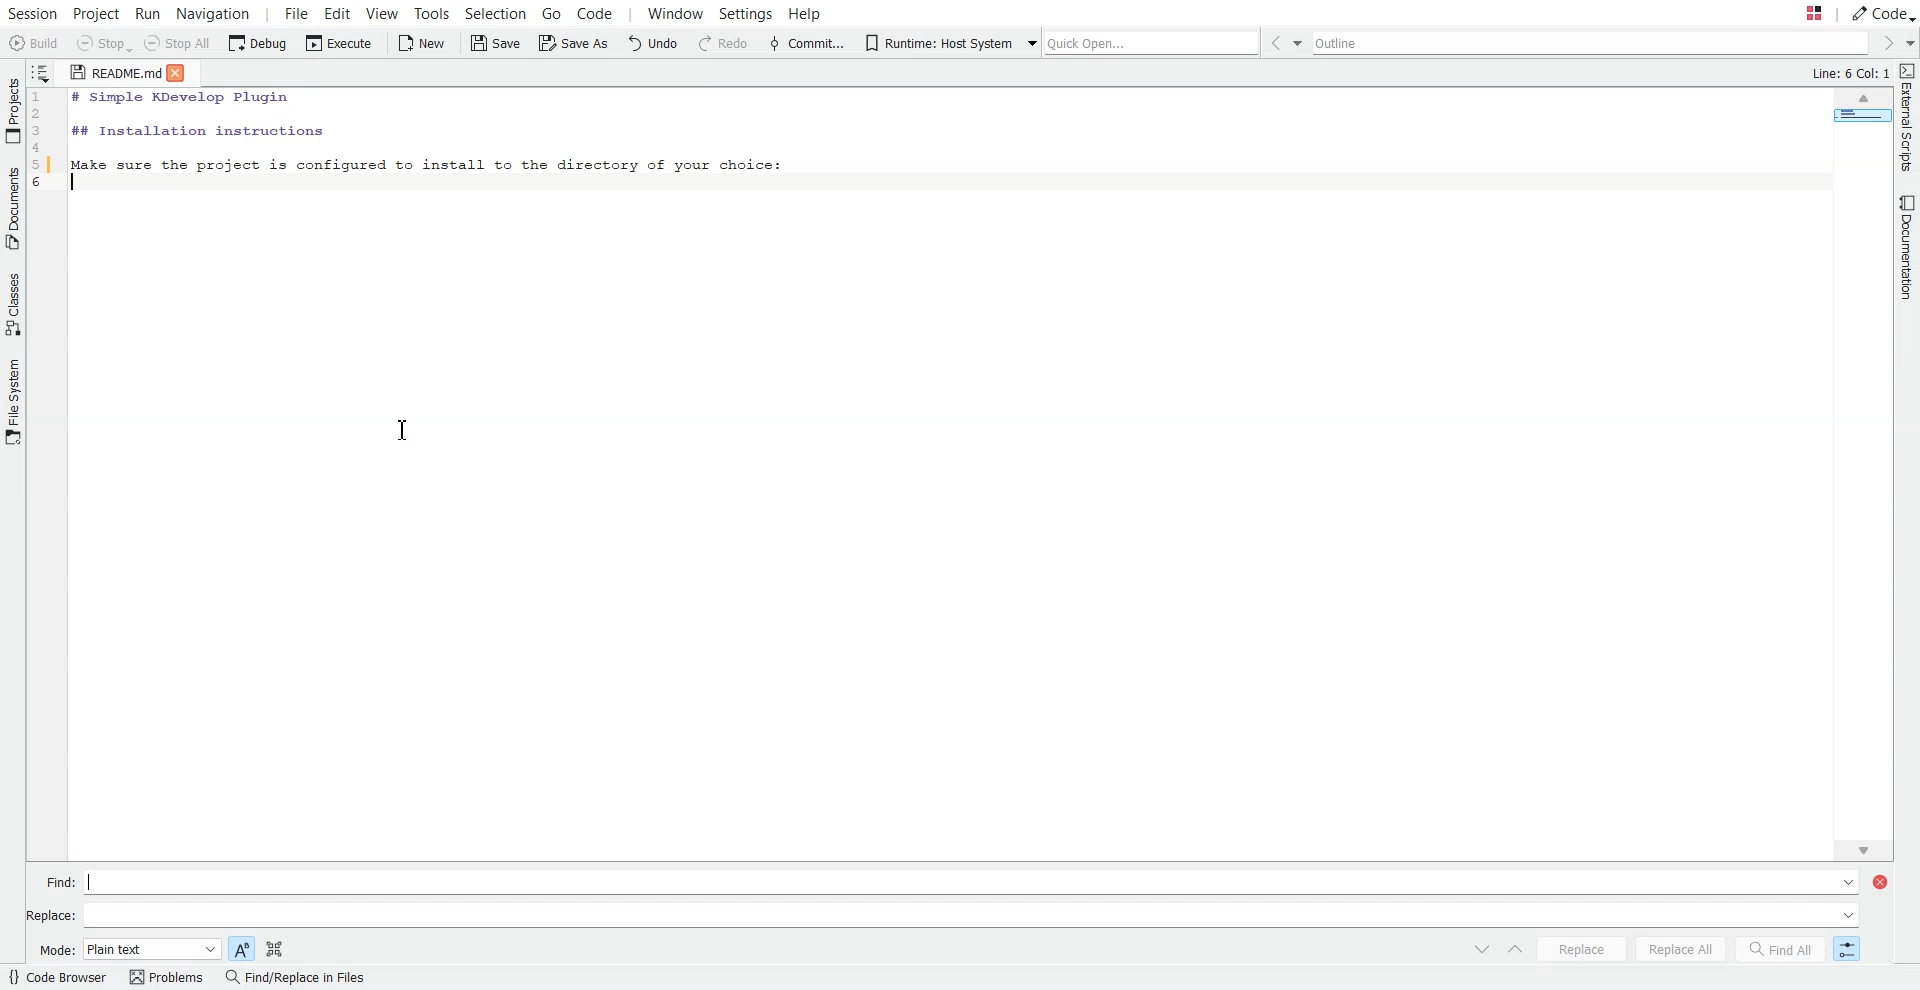 Image resolution: width=1920 pixels, height=990 pixels. Describe the element at coordinates (1847, 74) in the screenshot. I see `Line:6 Col:1` at that location.